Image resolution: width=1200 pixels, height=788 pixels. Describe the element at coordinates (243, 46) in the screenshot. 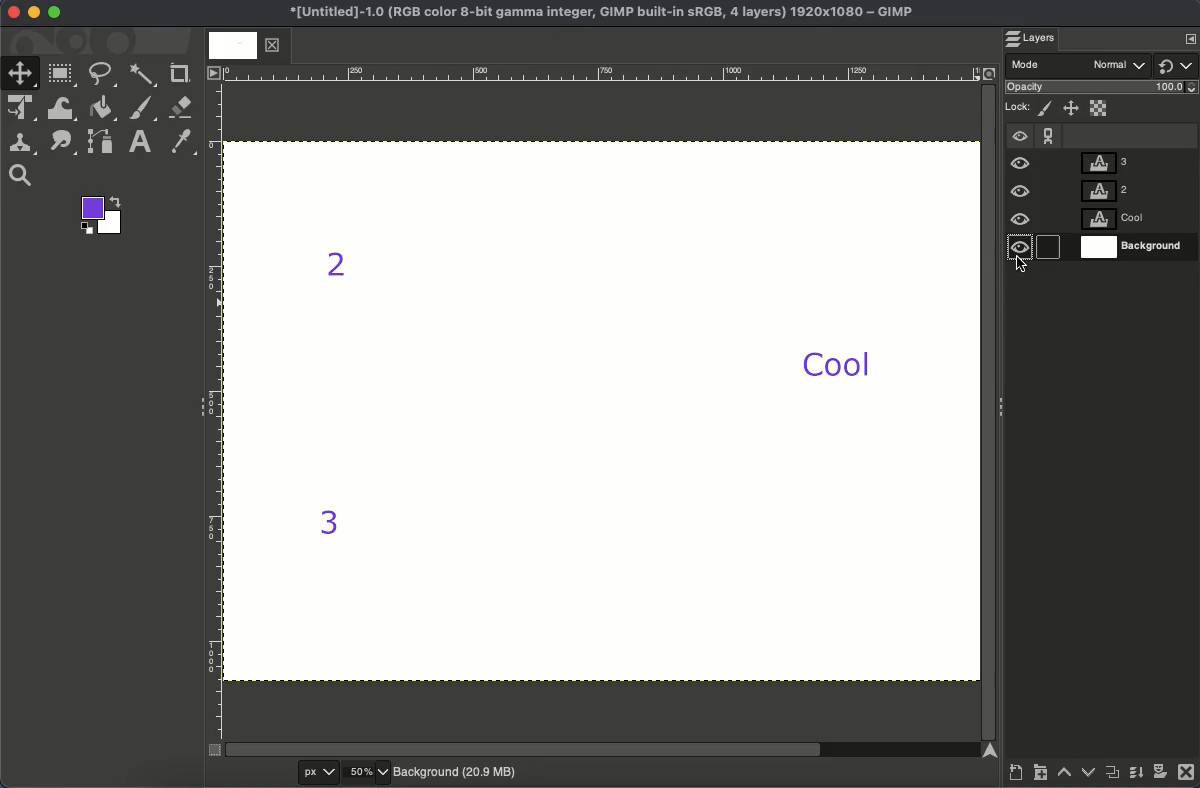

I see `Tab` at that location.